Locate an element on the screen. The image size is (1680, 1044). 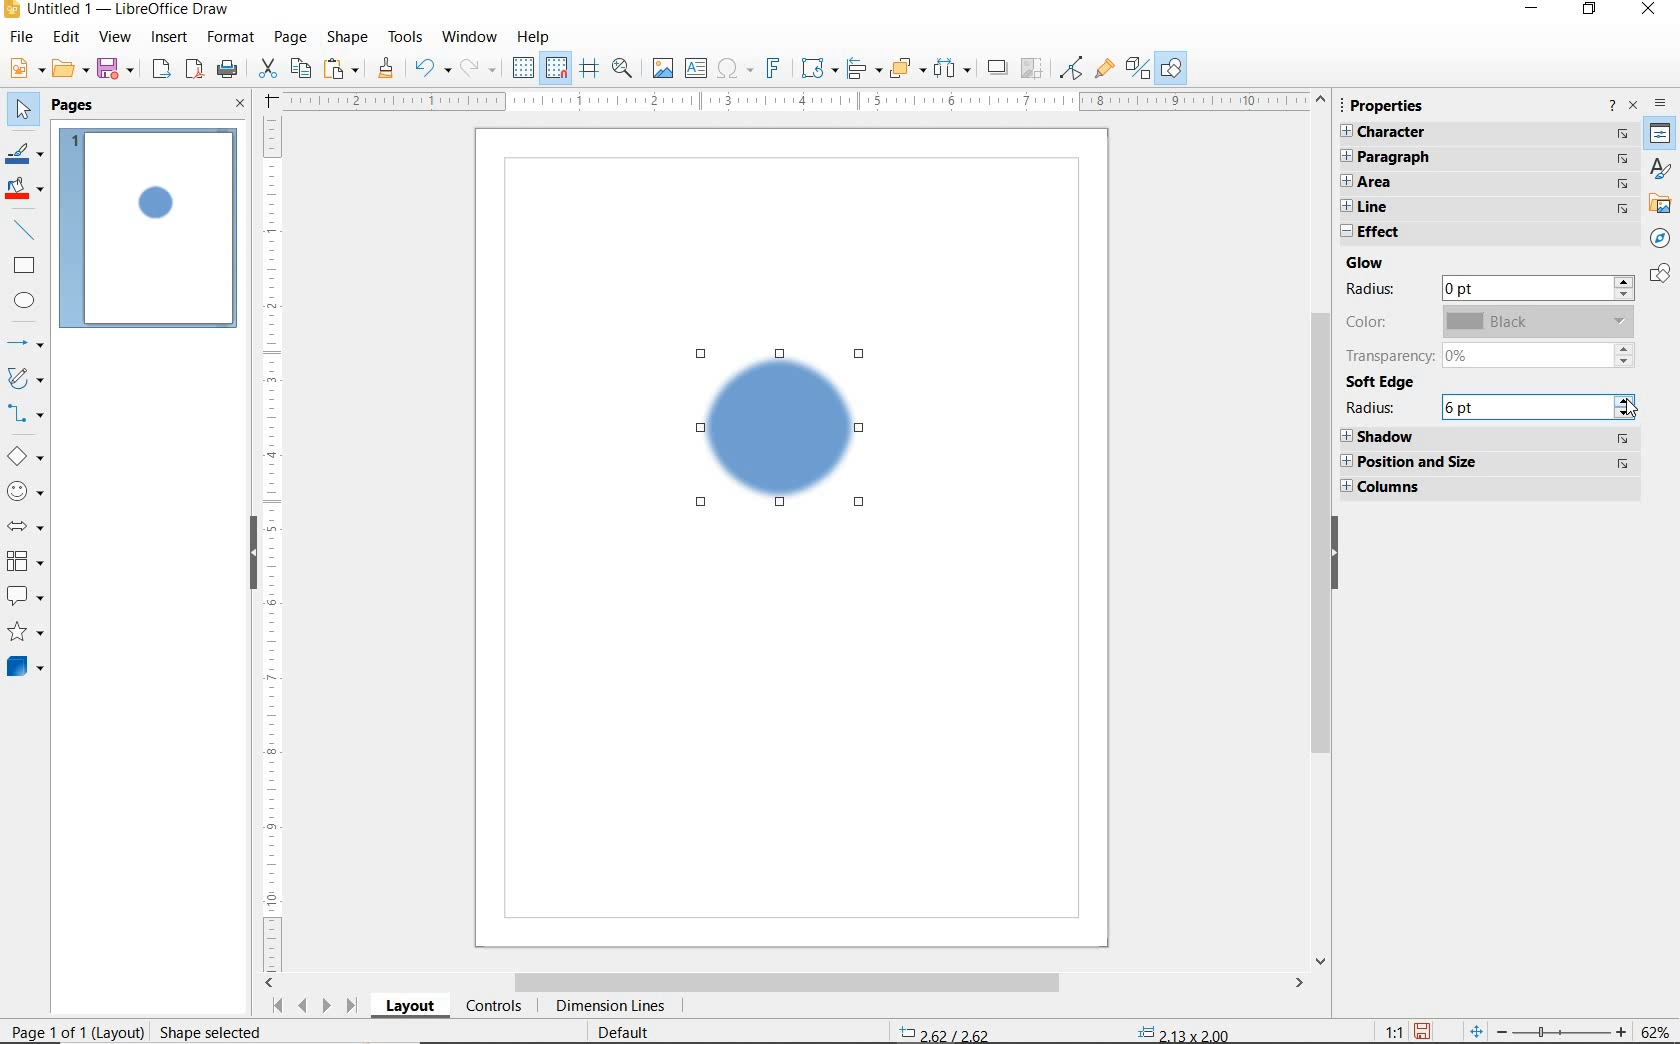
DIMENSION LINES is located at coordinates (614, 1006).